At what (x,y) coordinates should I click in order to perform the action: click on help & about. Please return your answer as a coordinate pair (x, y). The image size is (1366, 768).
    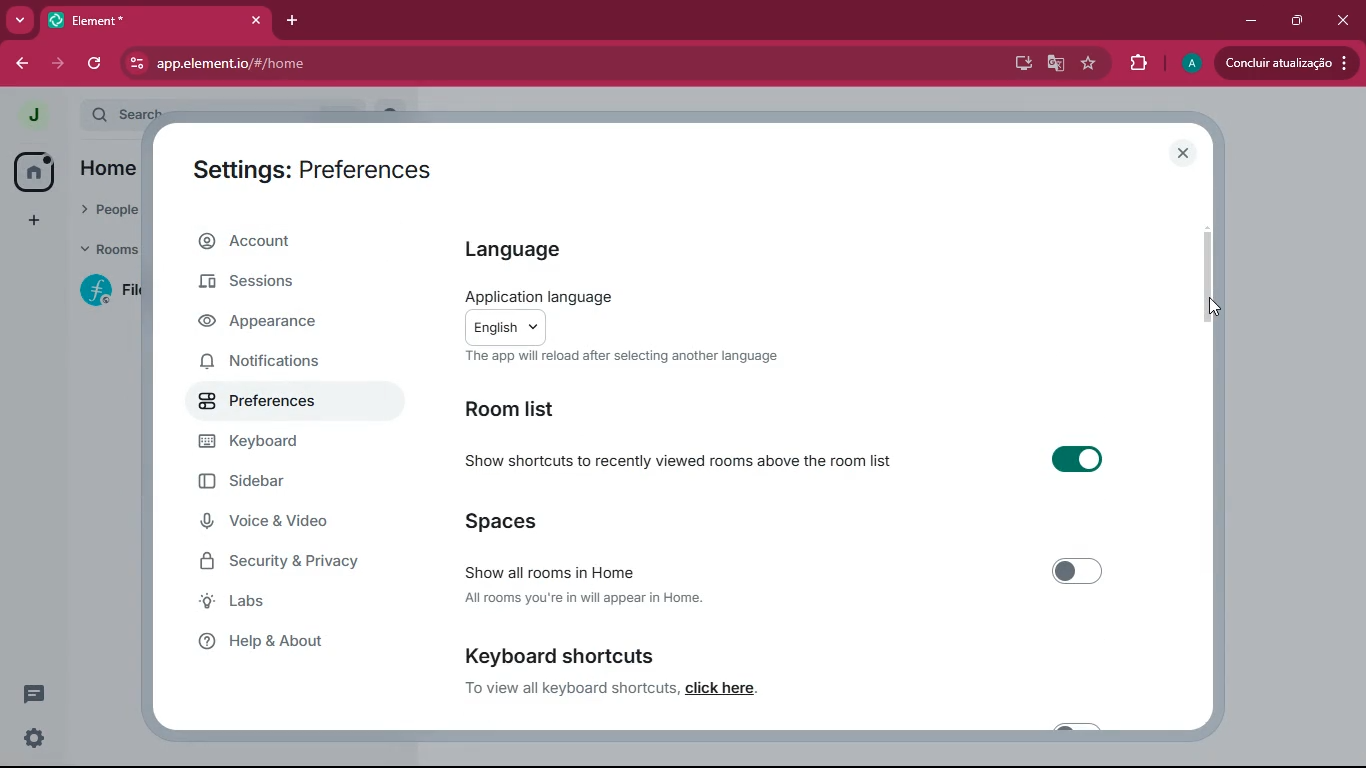
    Looking at the image, I should click on (288, 643).